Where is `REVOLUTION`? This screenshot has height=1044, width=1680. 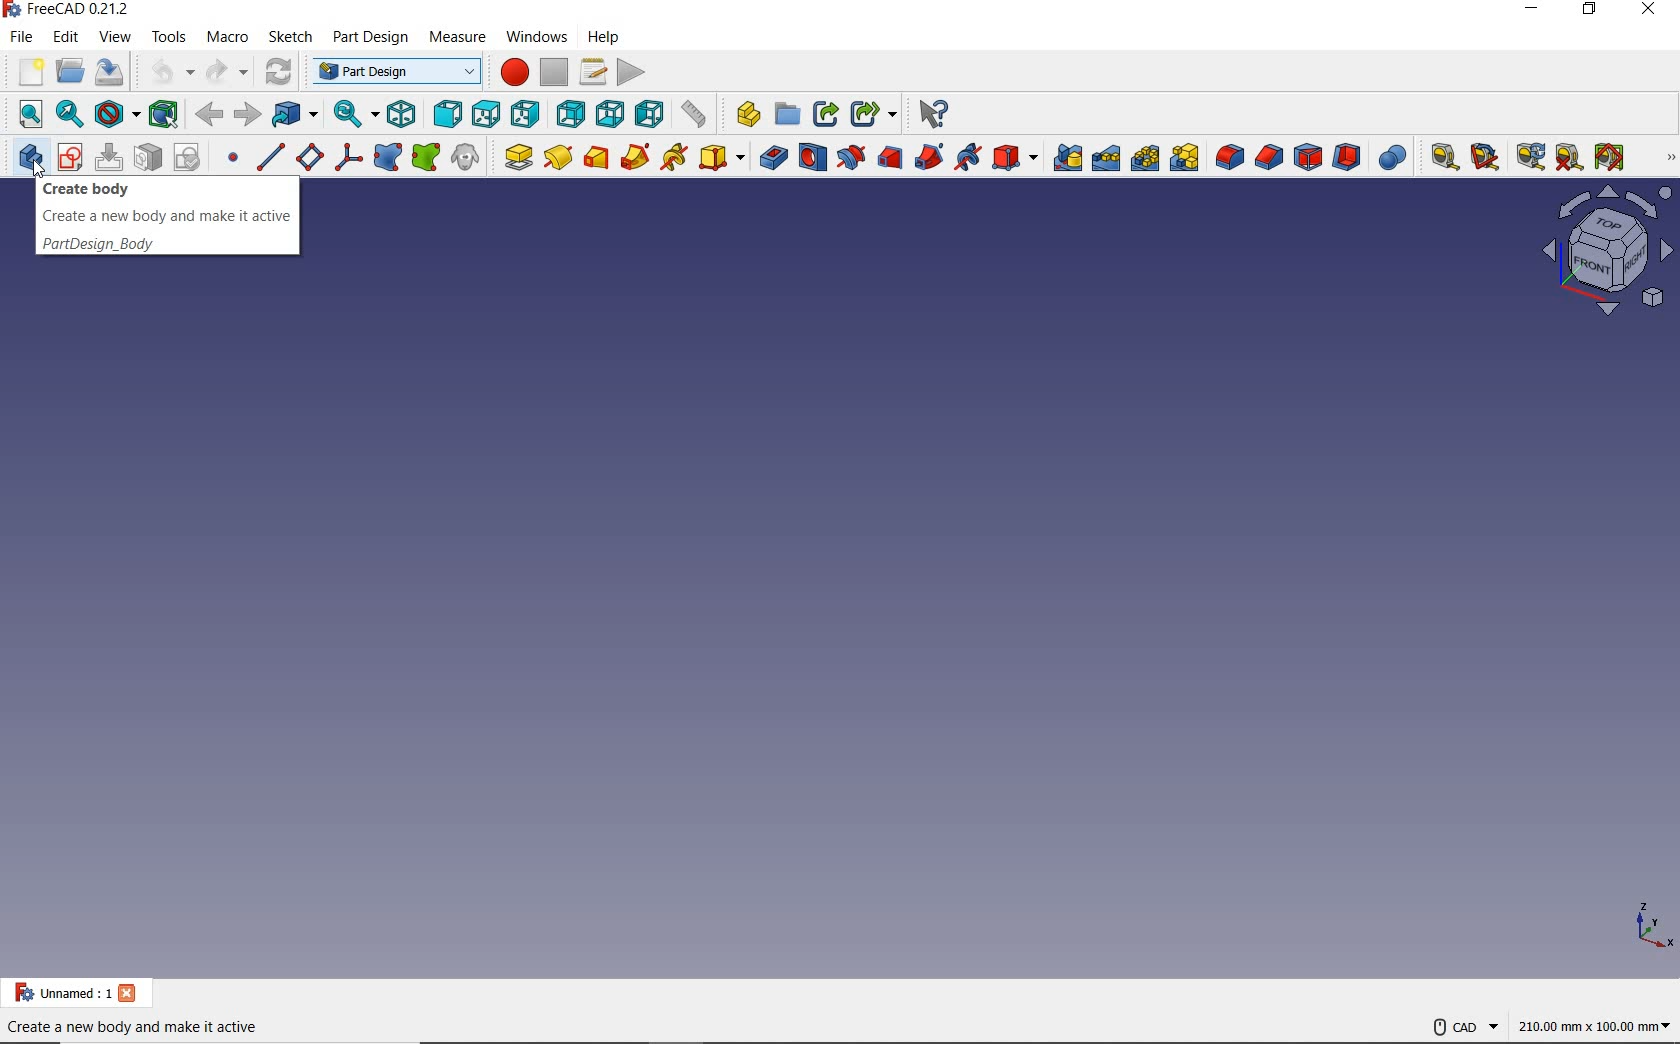 REVOLUTION is located at coordinates (558, 156).